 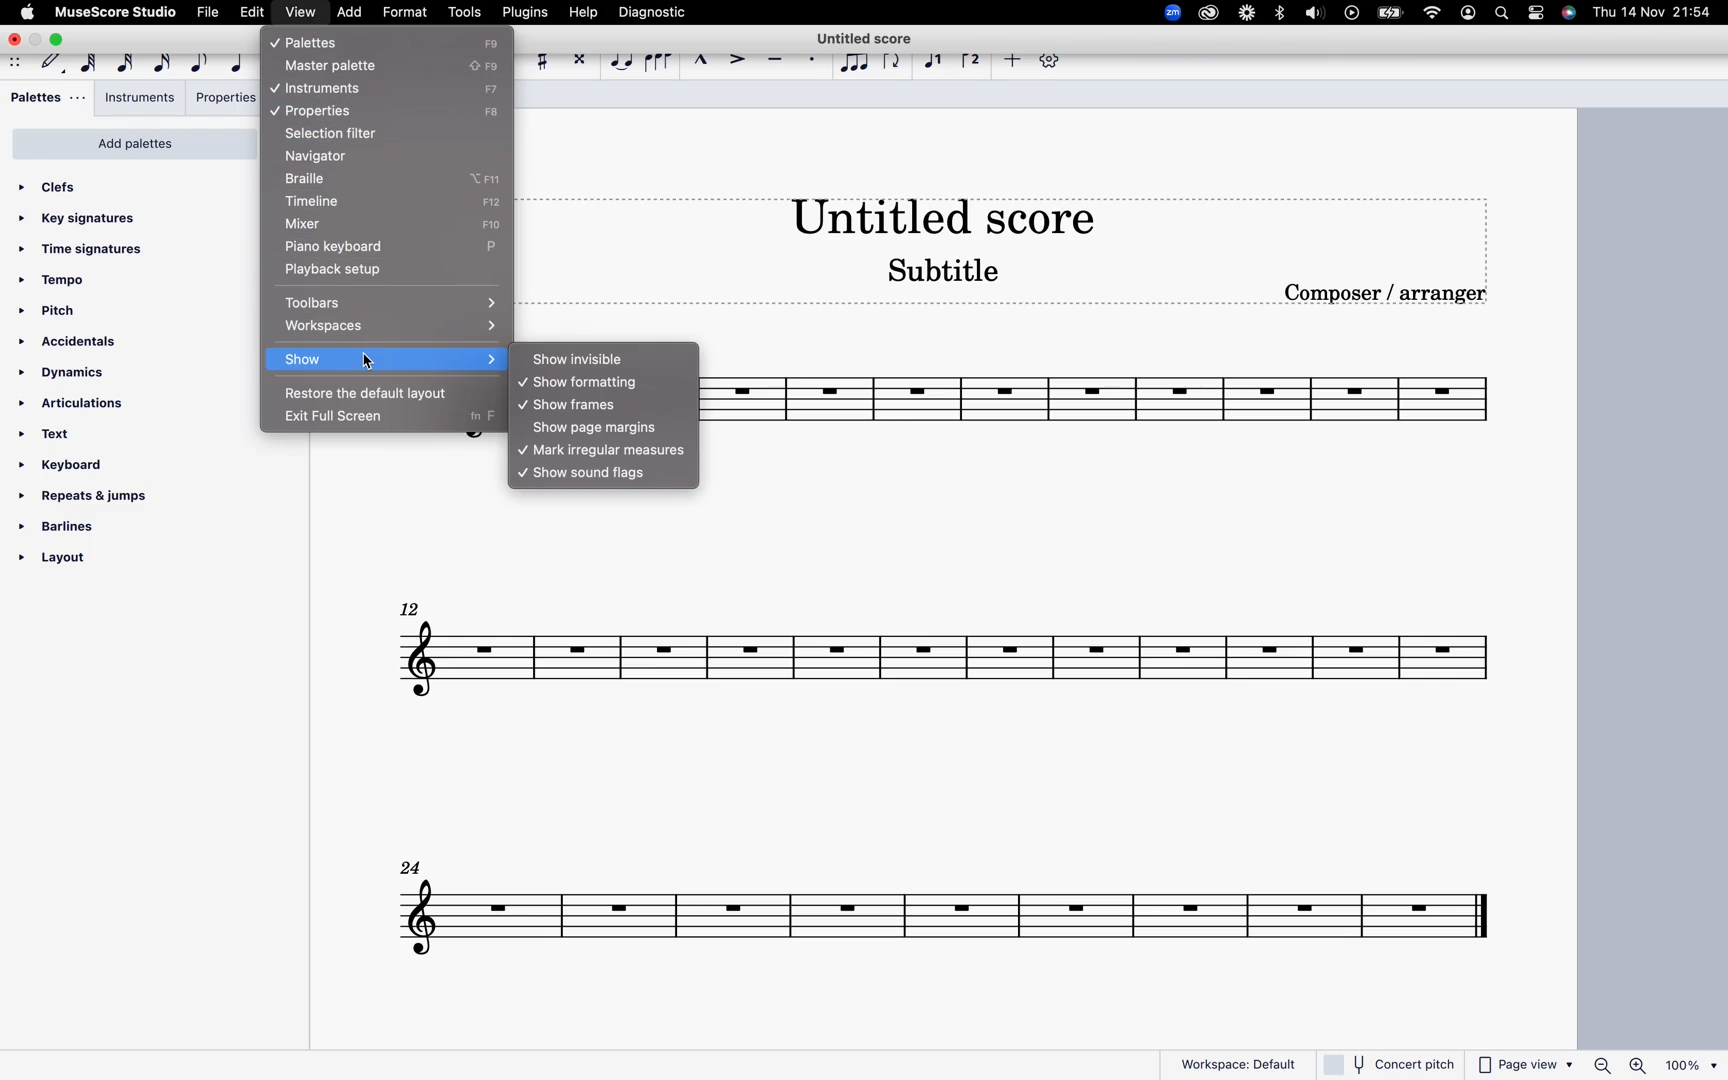 I want to click on quarter note, so click(x=236, y=65).